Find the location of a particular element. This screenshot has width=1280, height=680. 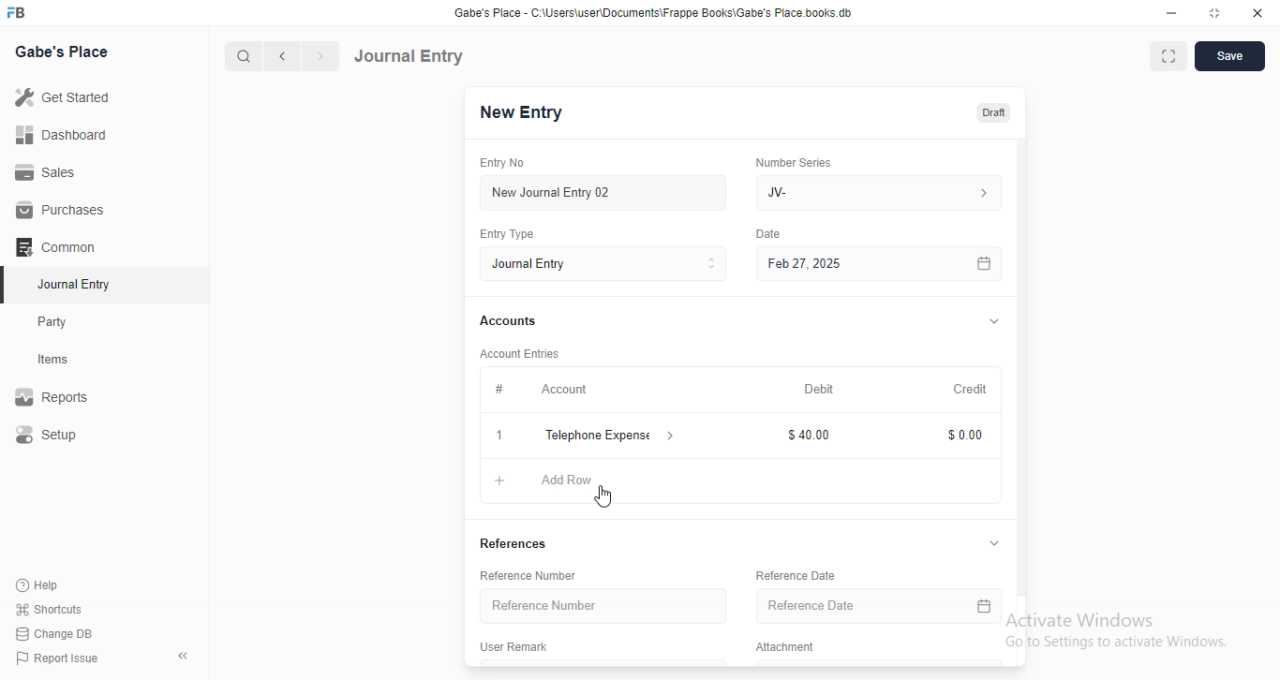

New entry is located at coordinates (527, 114).